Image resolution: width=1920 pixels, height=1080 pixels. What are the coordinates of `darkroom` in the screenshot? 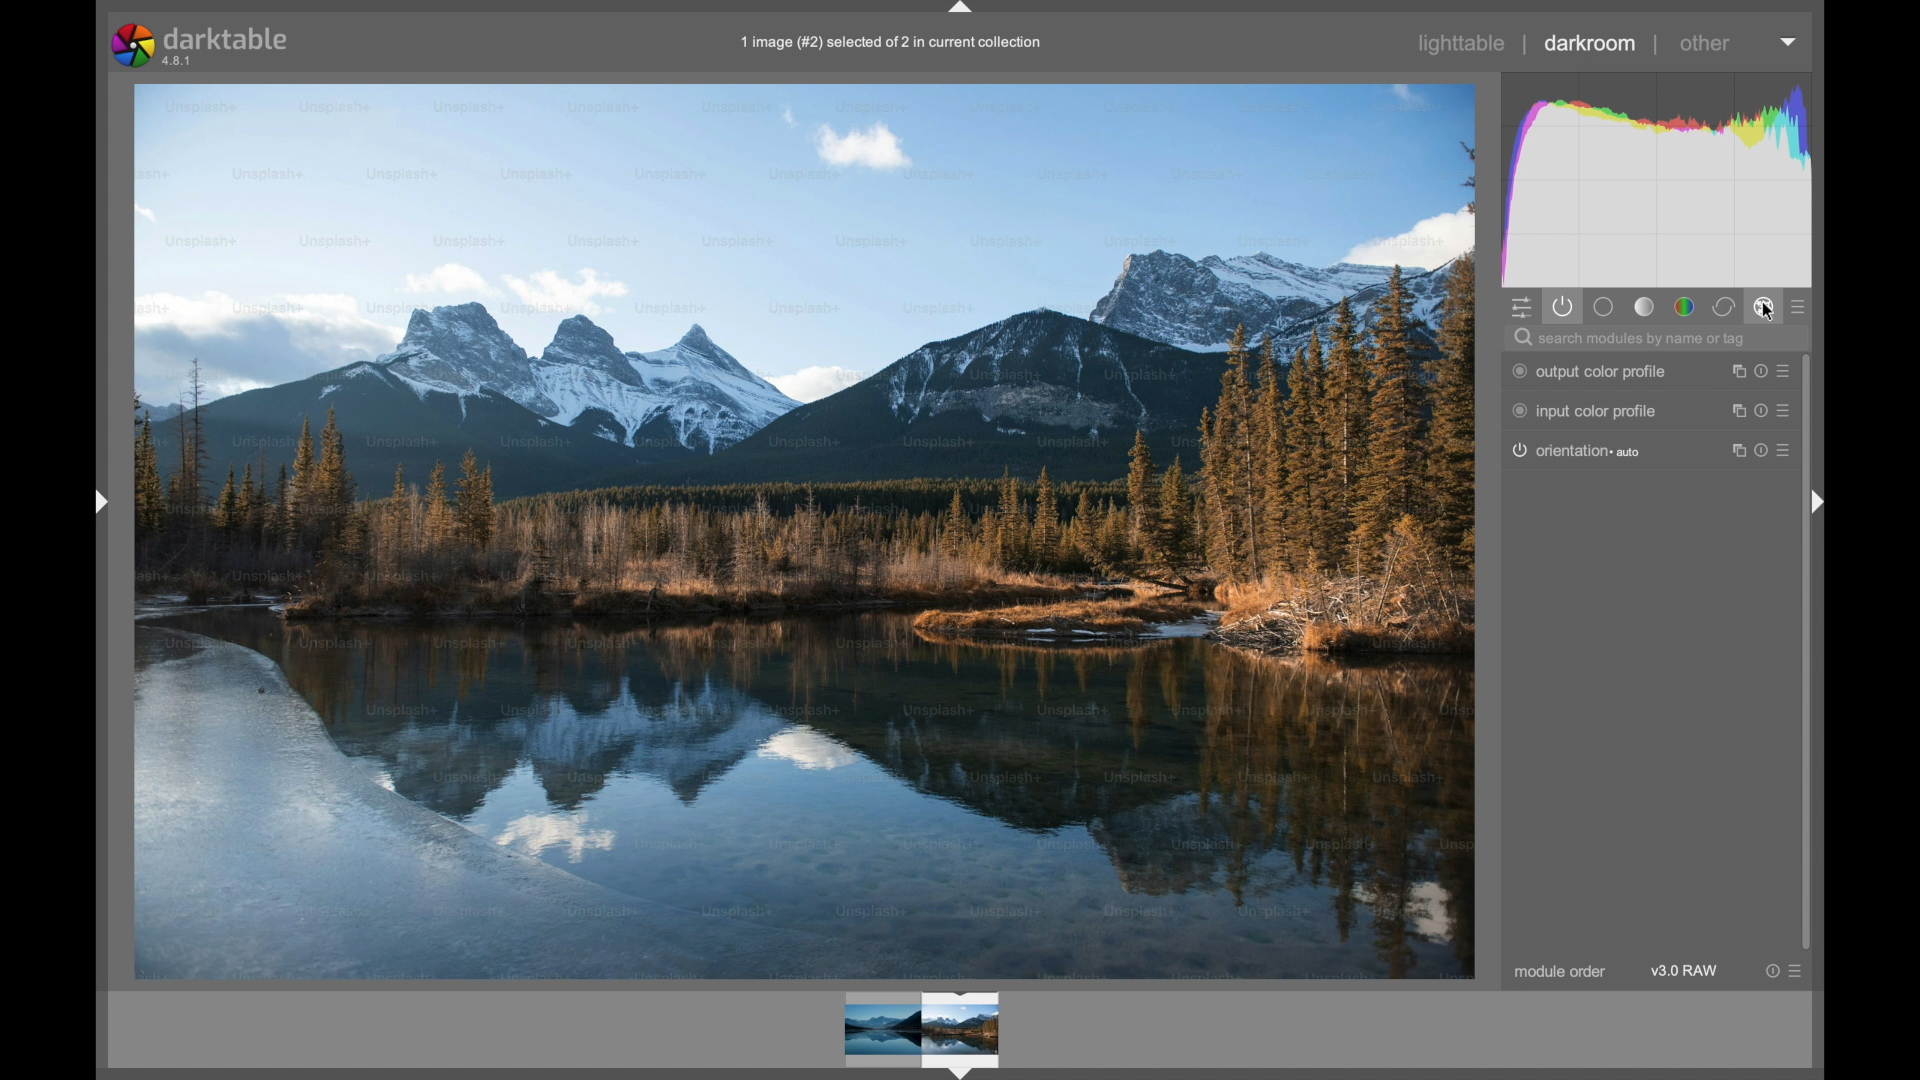 It's located at (1590, 42).